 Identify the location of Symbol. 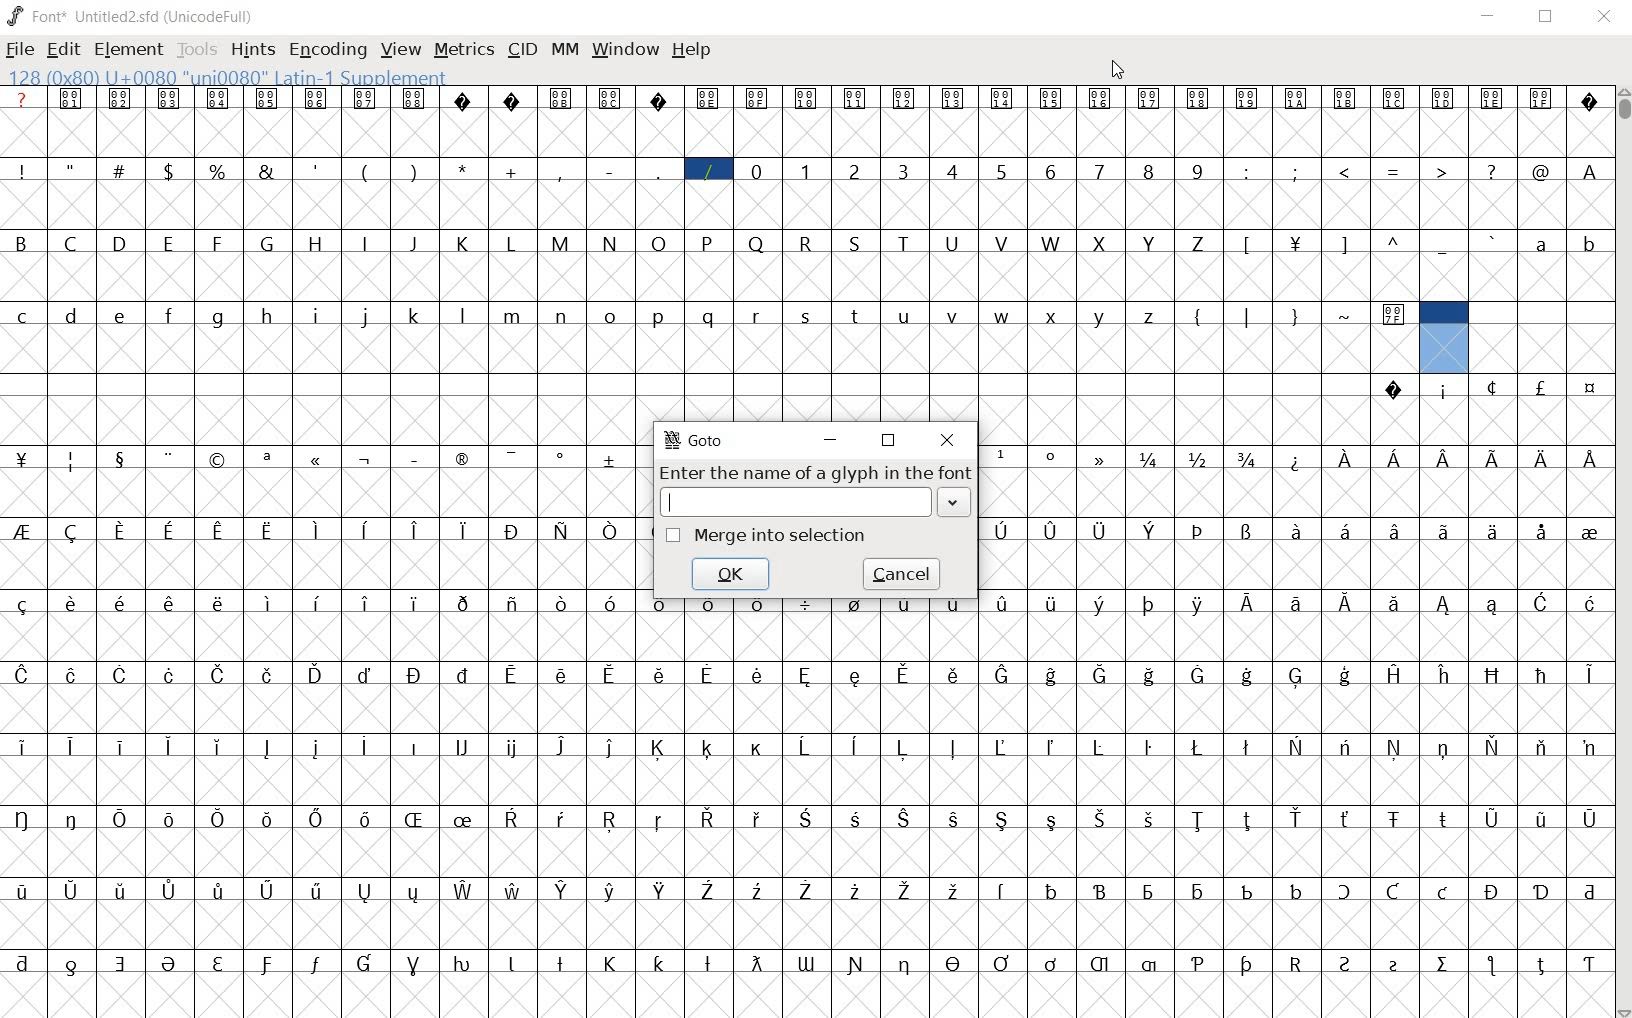
(1152, 99).